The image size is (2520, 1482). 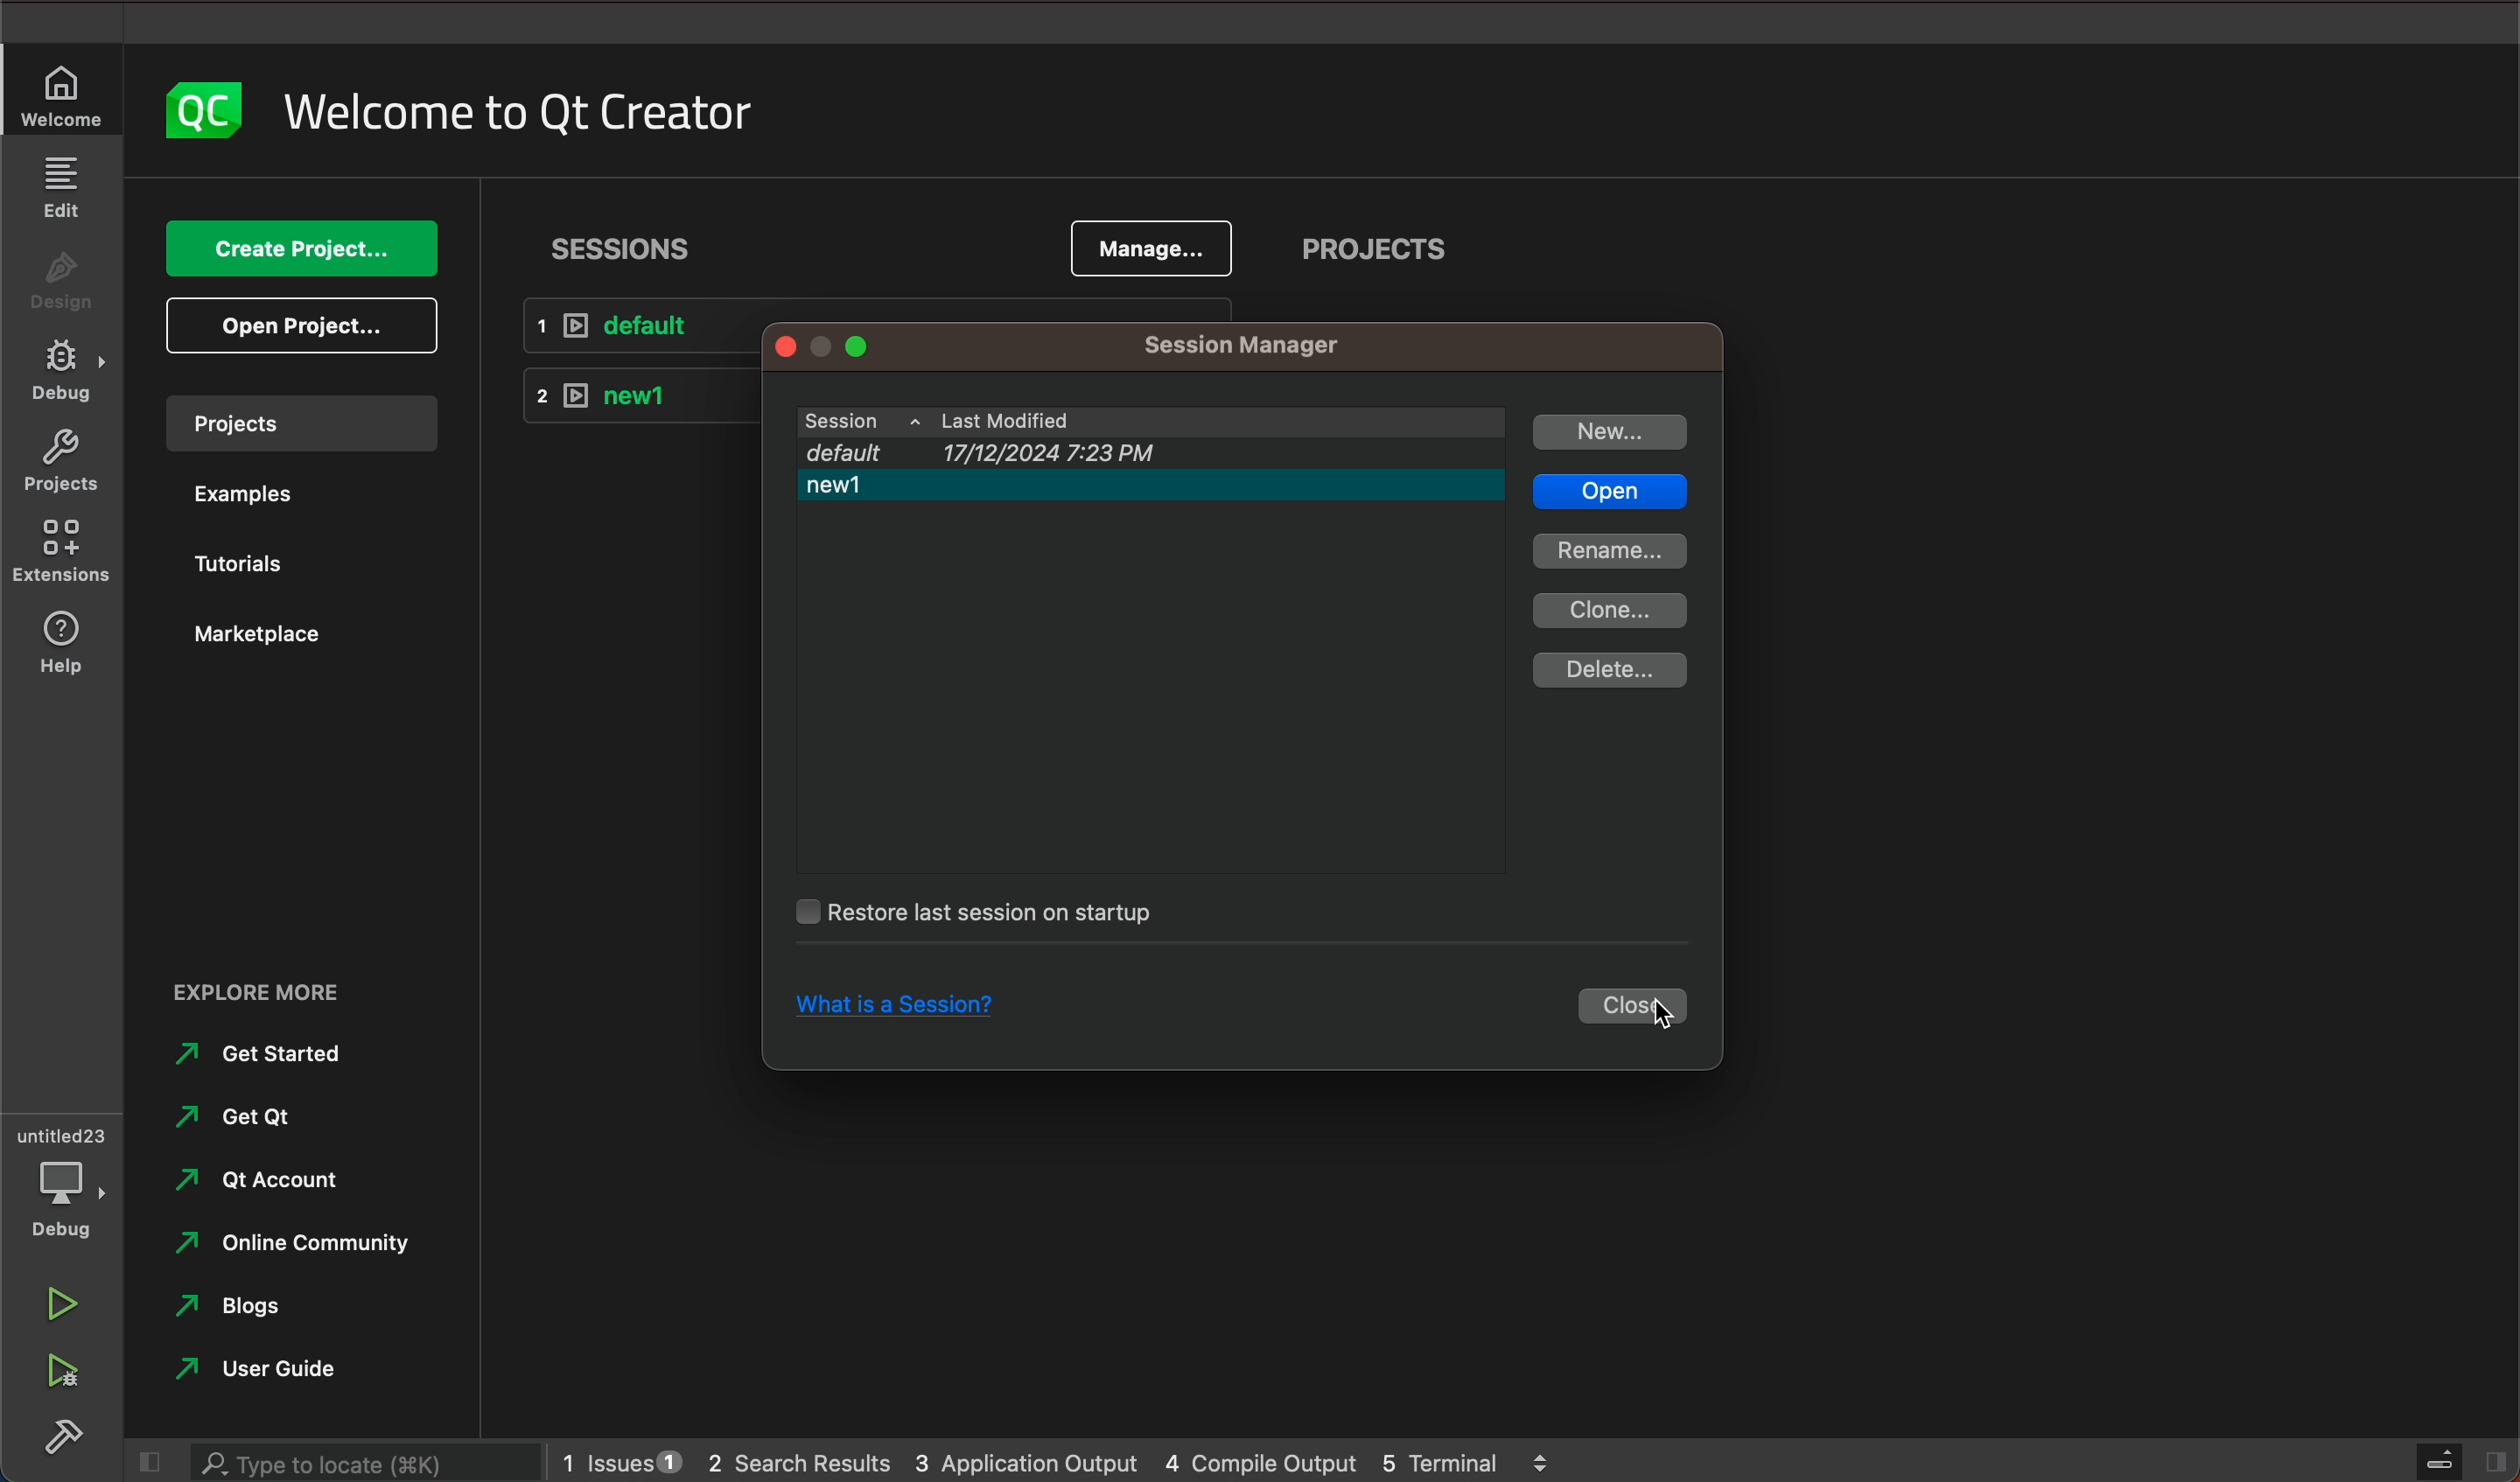 What do you see at coordinates (1668, 1015) in the screenshot?
I see `cursor` at bounding box center [1668, 1015].